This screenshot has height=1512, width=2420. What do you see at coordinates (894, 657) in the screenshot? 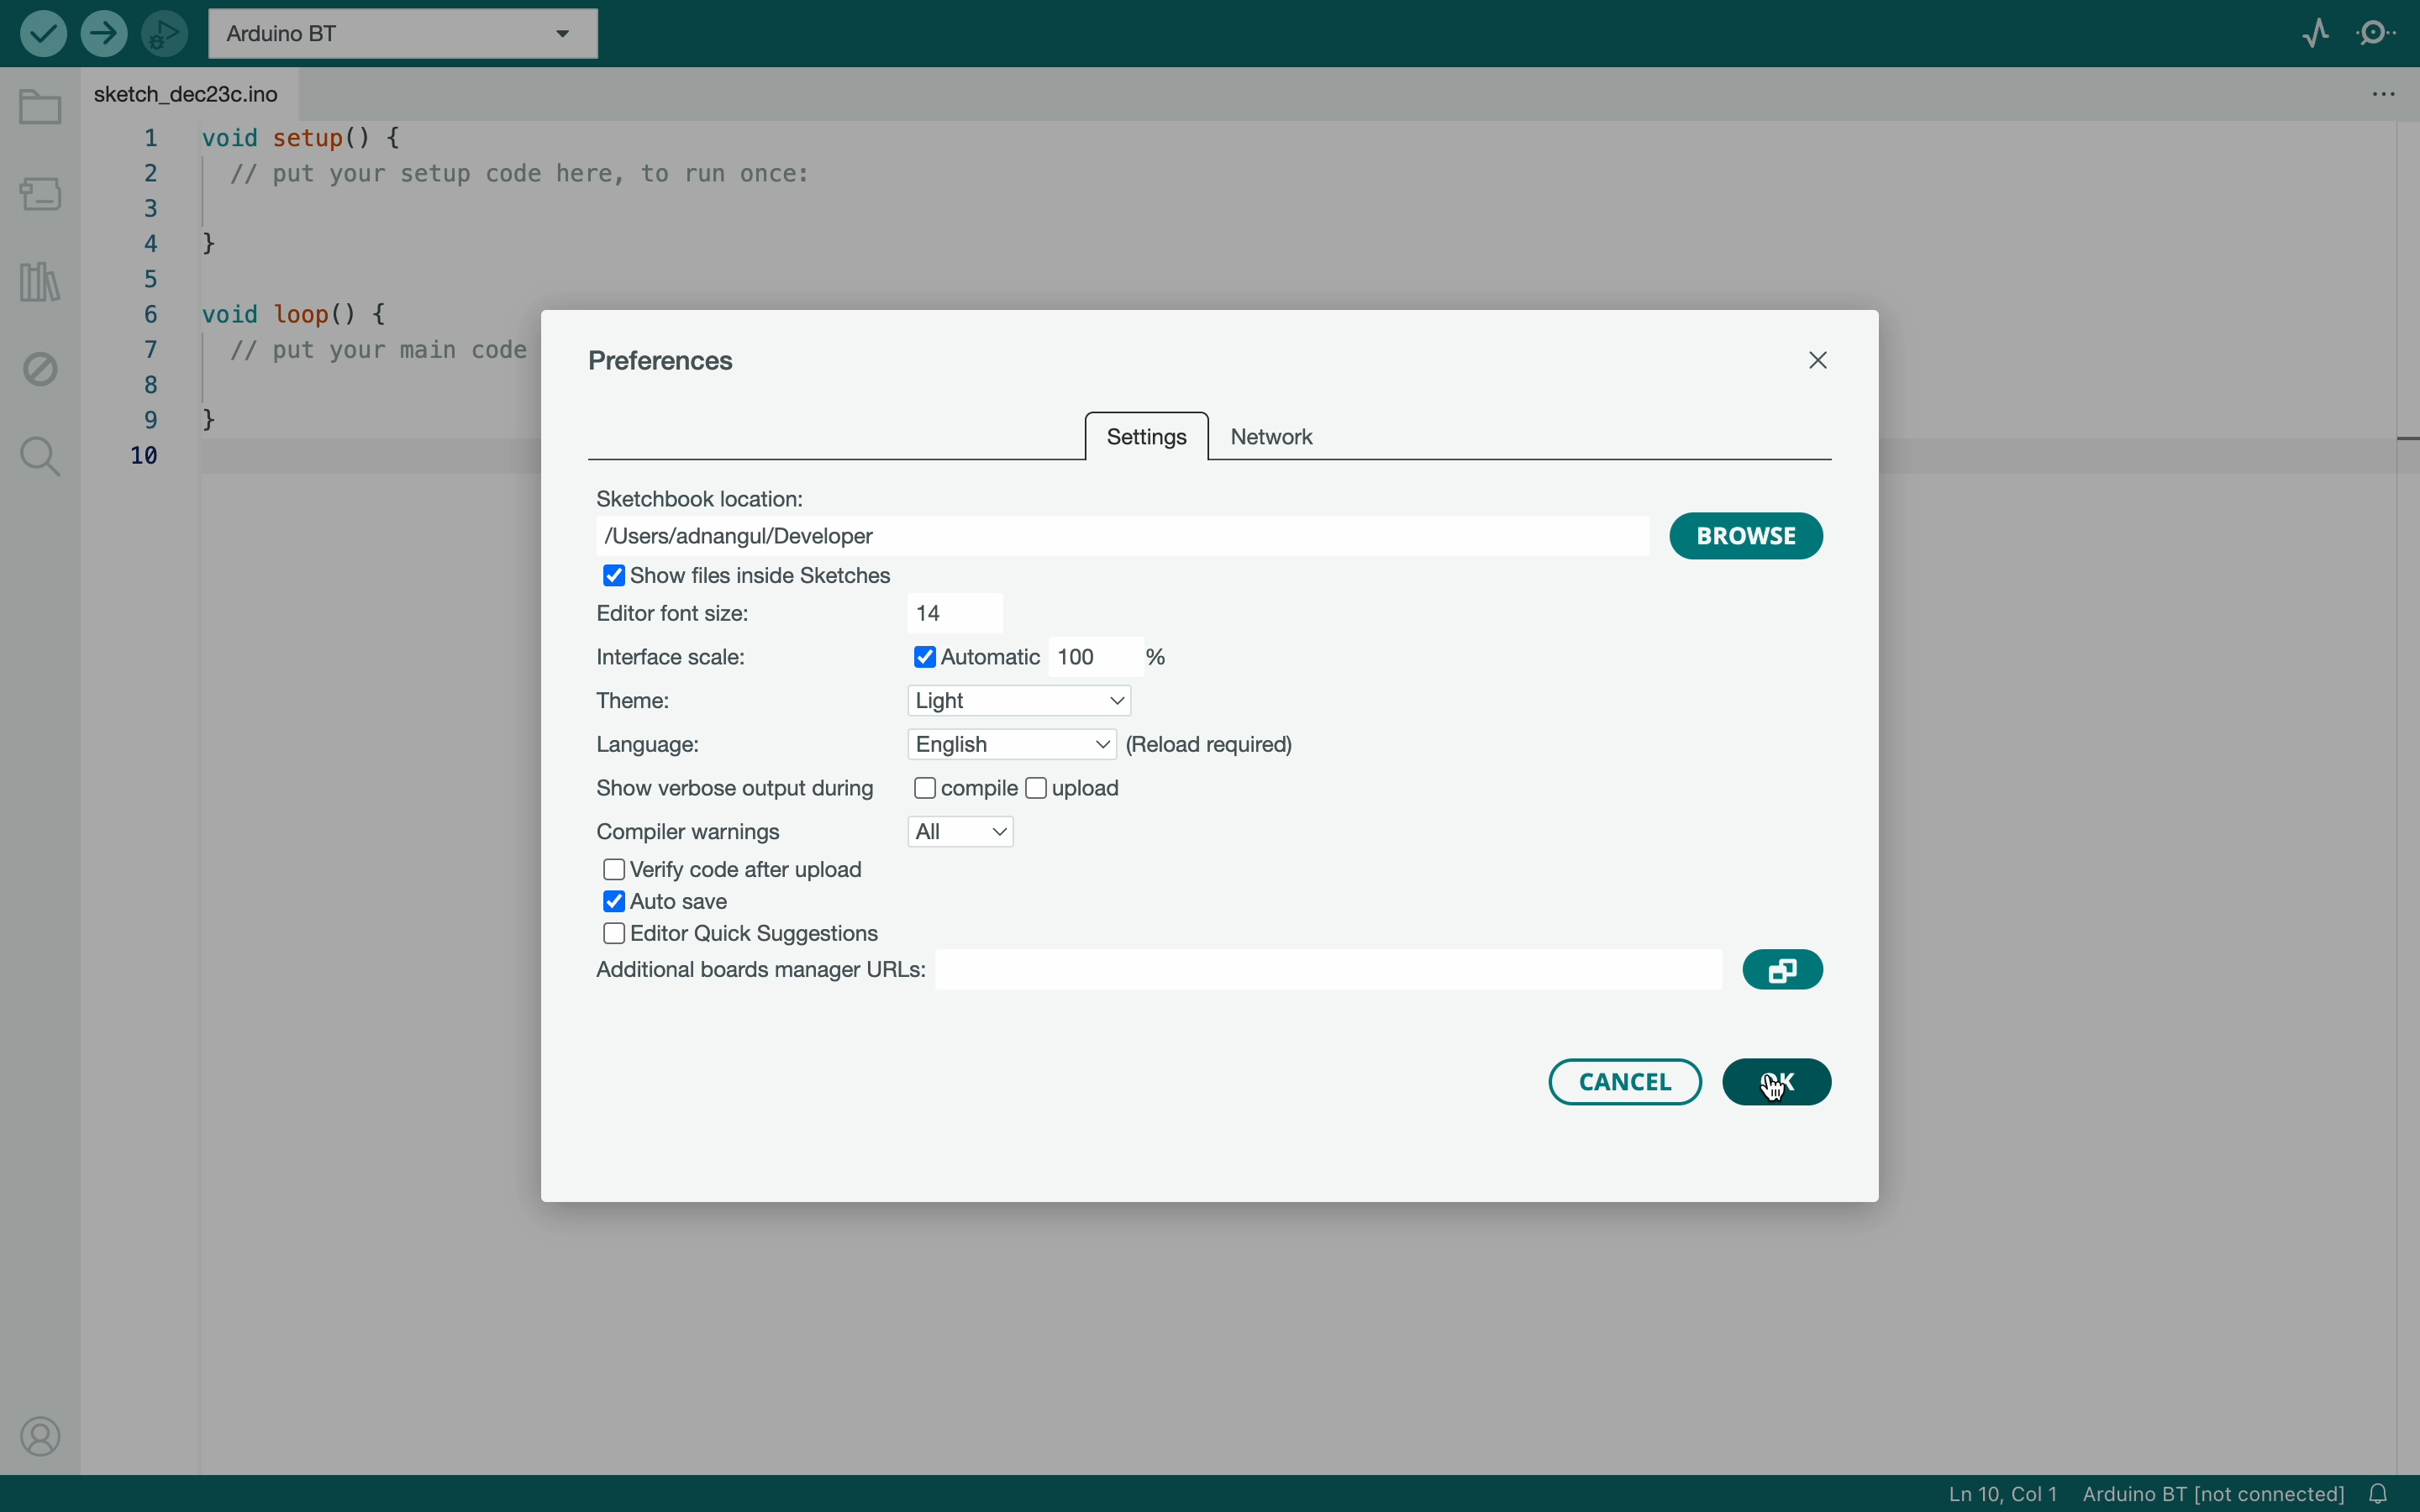
I see `scale` at bounding box center [894, 657].